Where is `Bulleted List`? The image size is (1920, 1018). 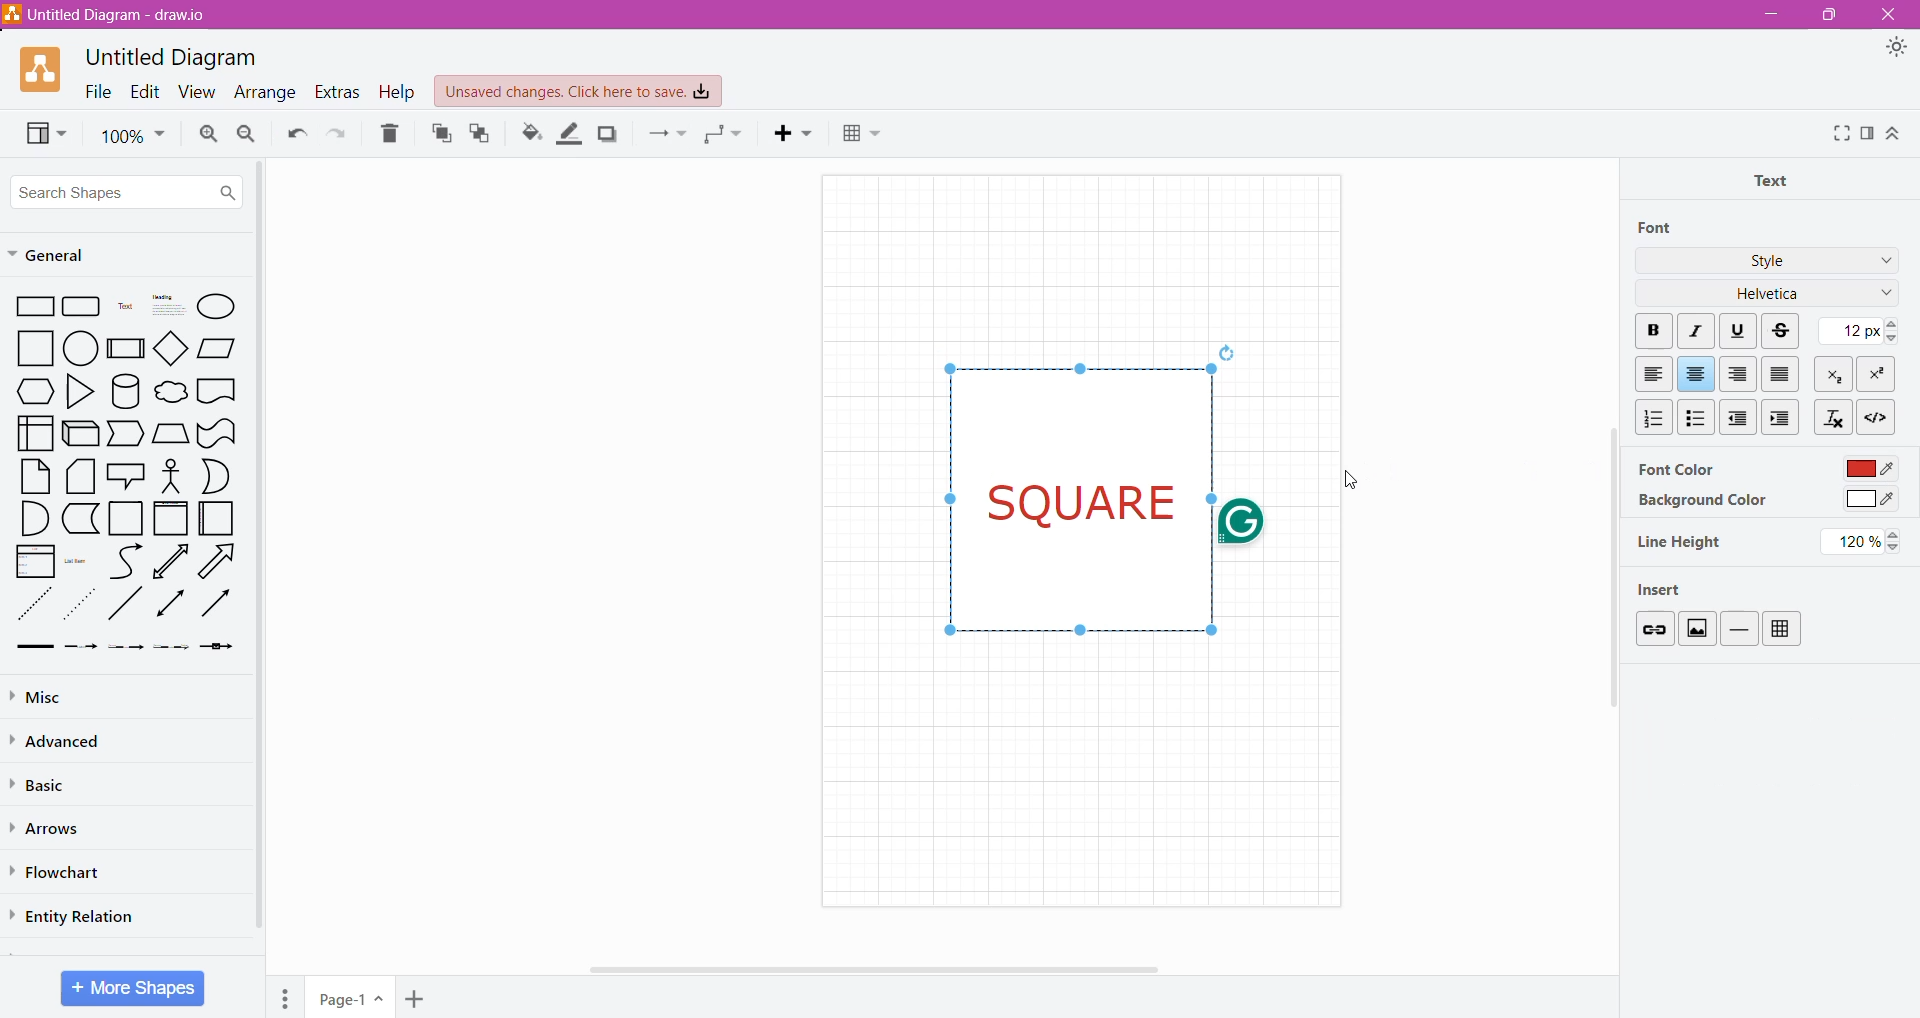 Bulleted List is located at coordinates (1695, 416).